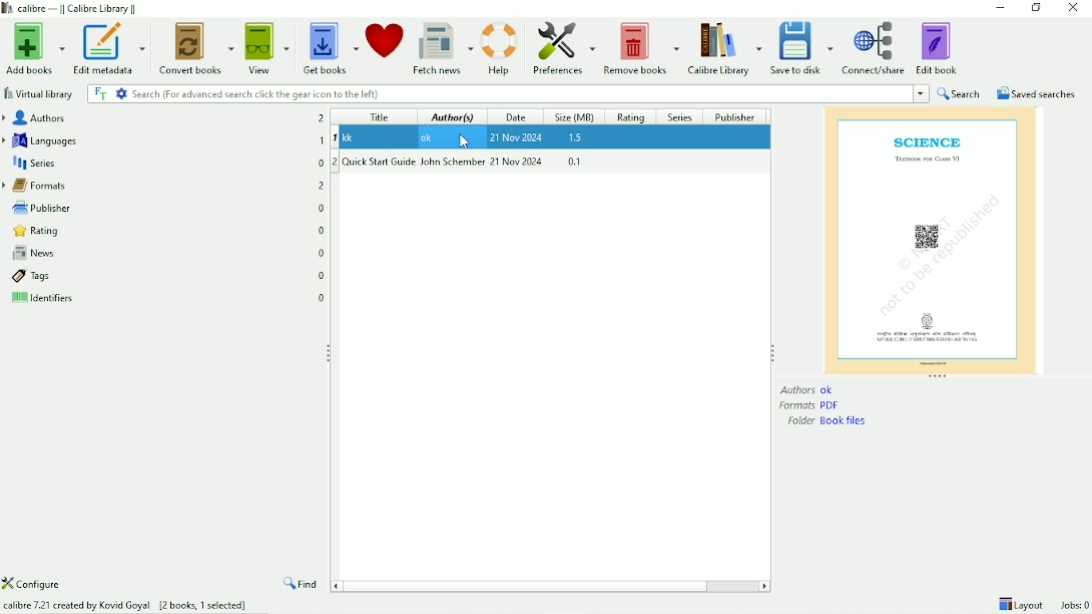  I want to click on Help, so click(500, 49).